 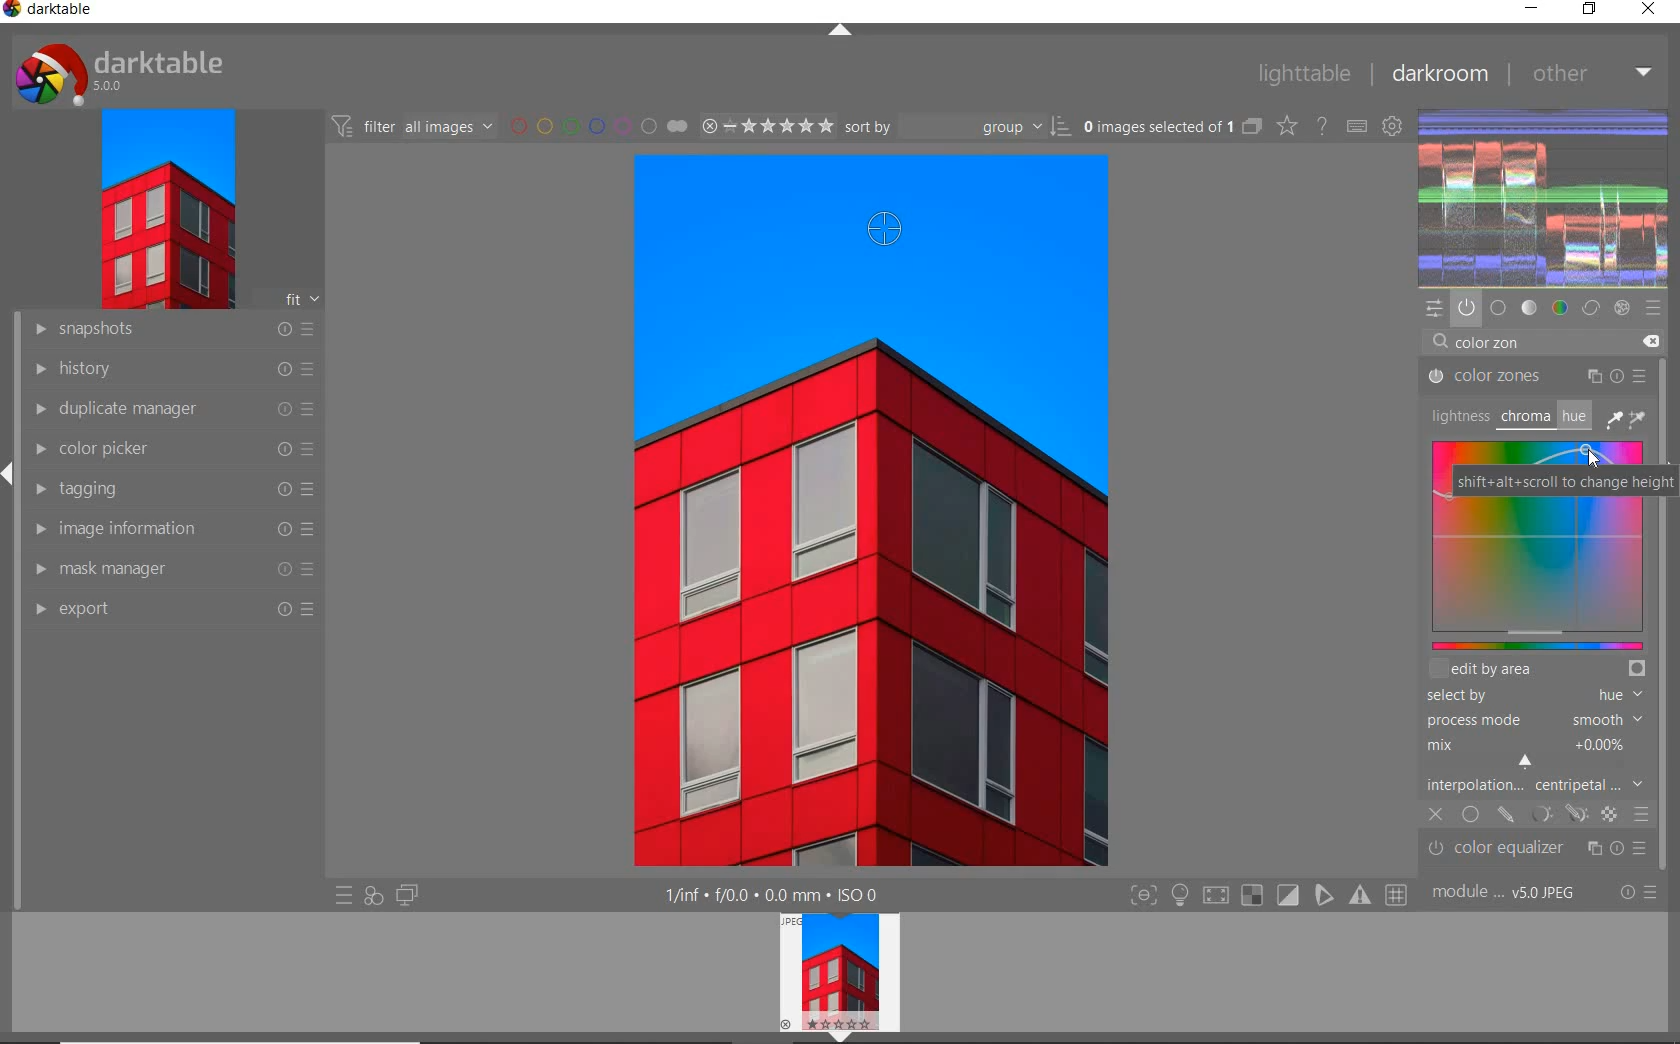 I want to click on color equalizer, so click(x=1539, y=846).